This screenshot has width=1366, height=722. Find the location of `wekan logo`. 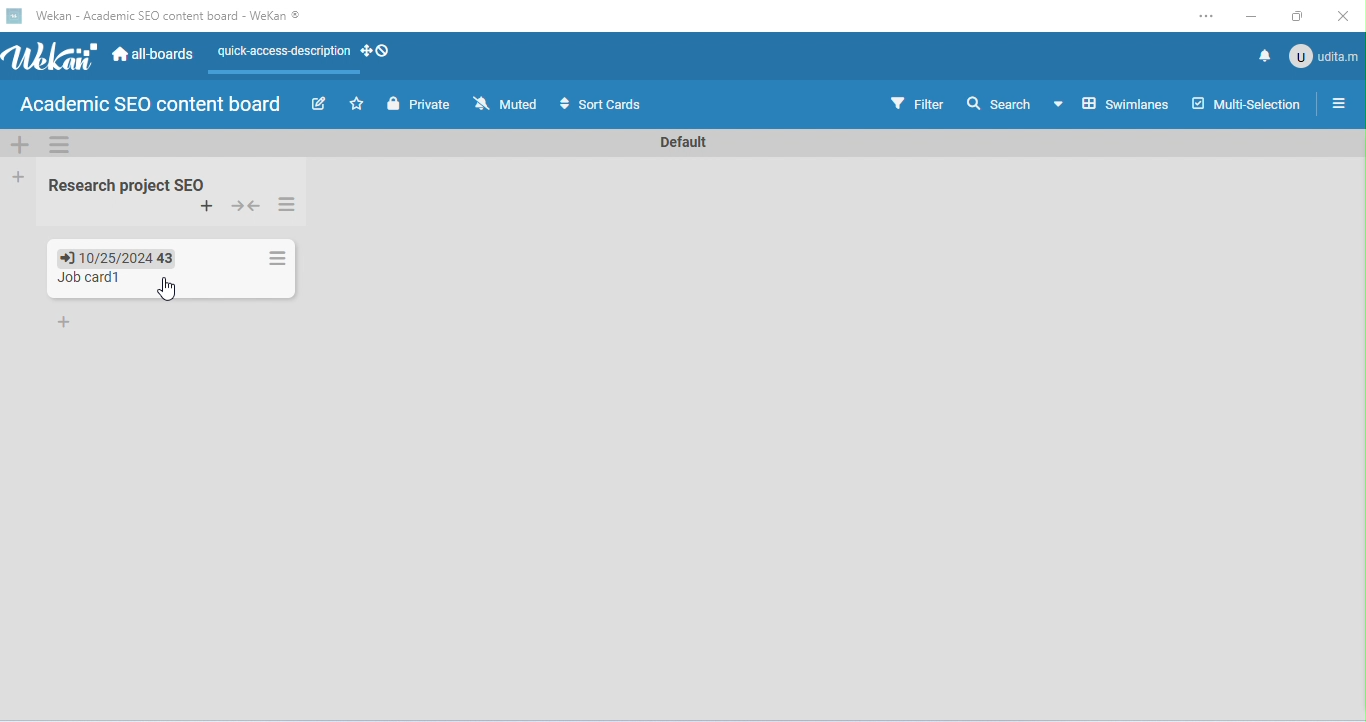

wekan logo is located at coordinates (52, 60).